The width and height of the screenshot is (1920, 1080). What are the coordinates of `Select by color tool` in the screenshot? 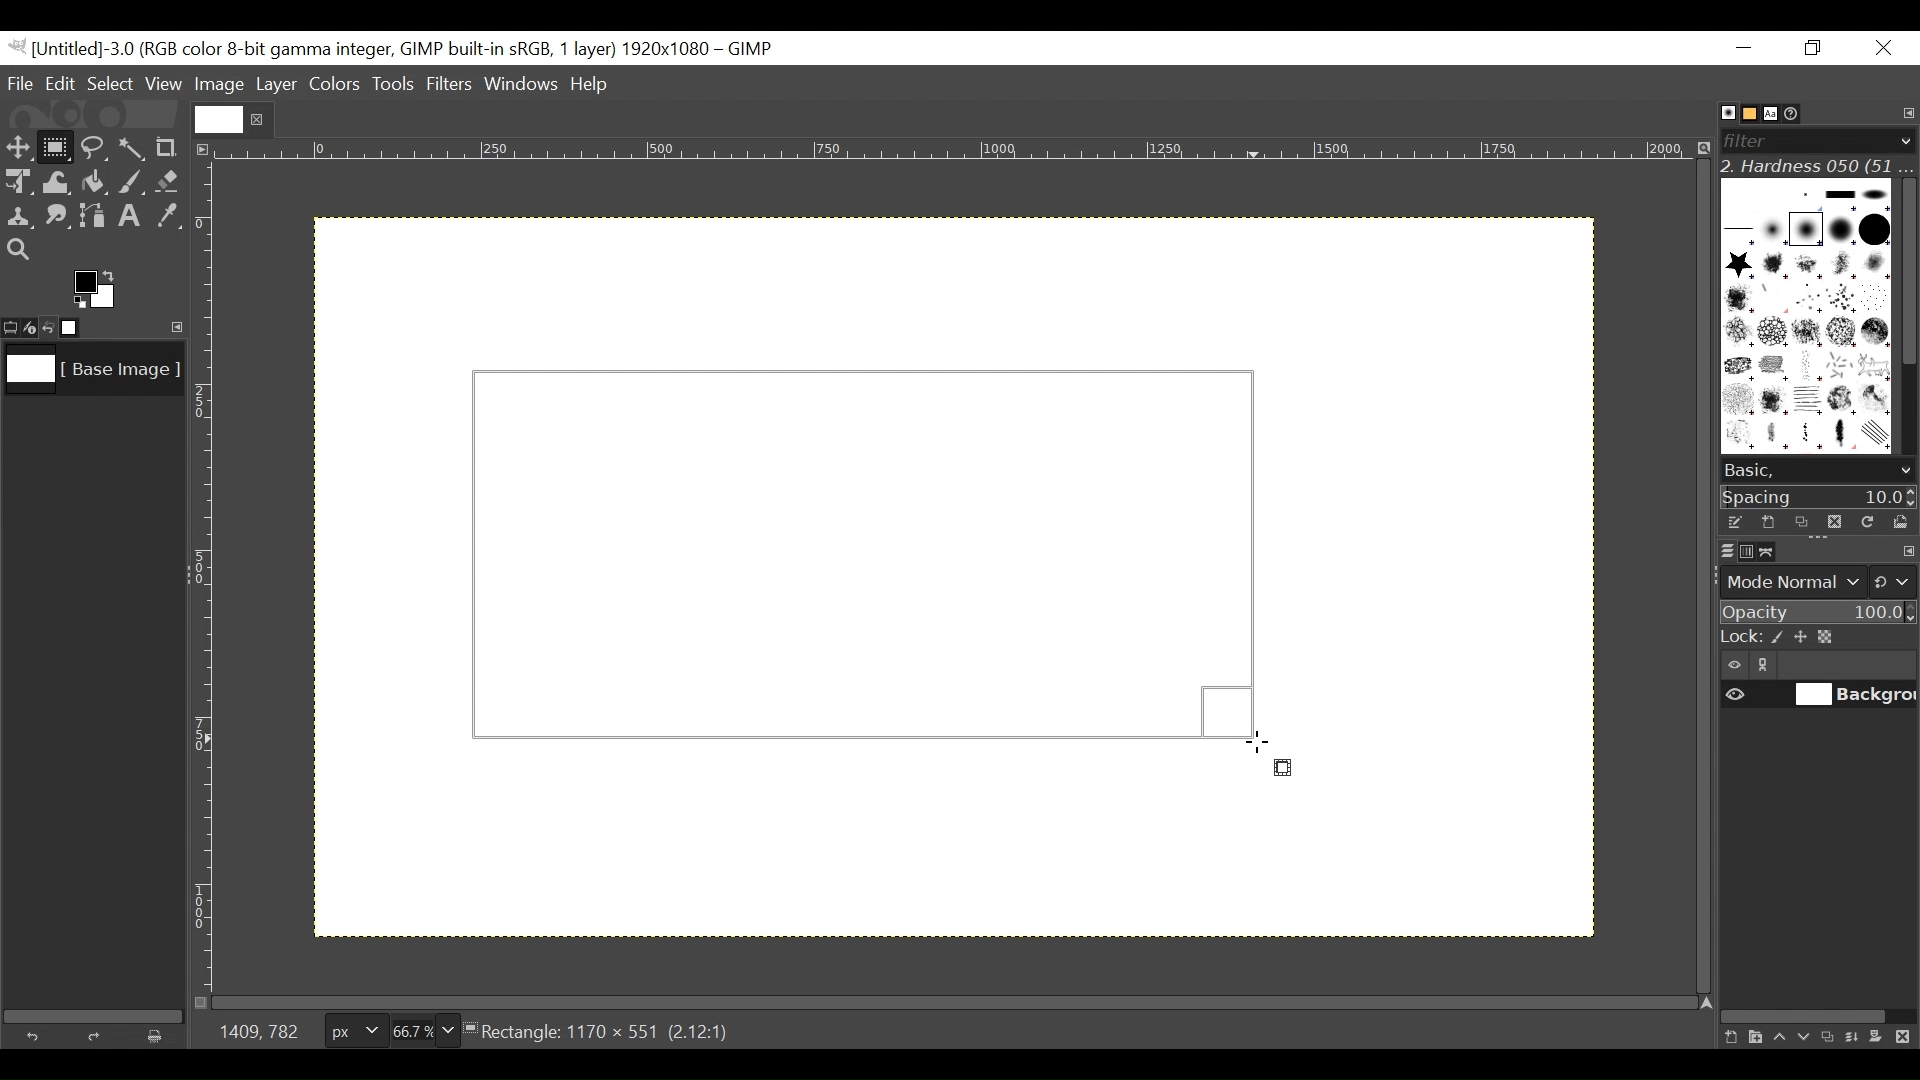 It's located at (135, 146).